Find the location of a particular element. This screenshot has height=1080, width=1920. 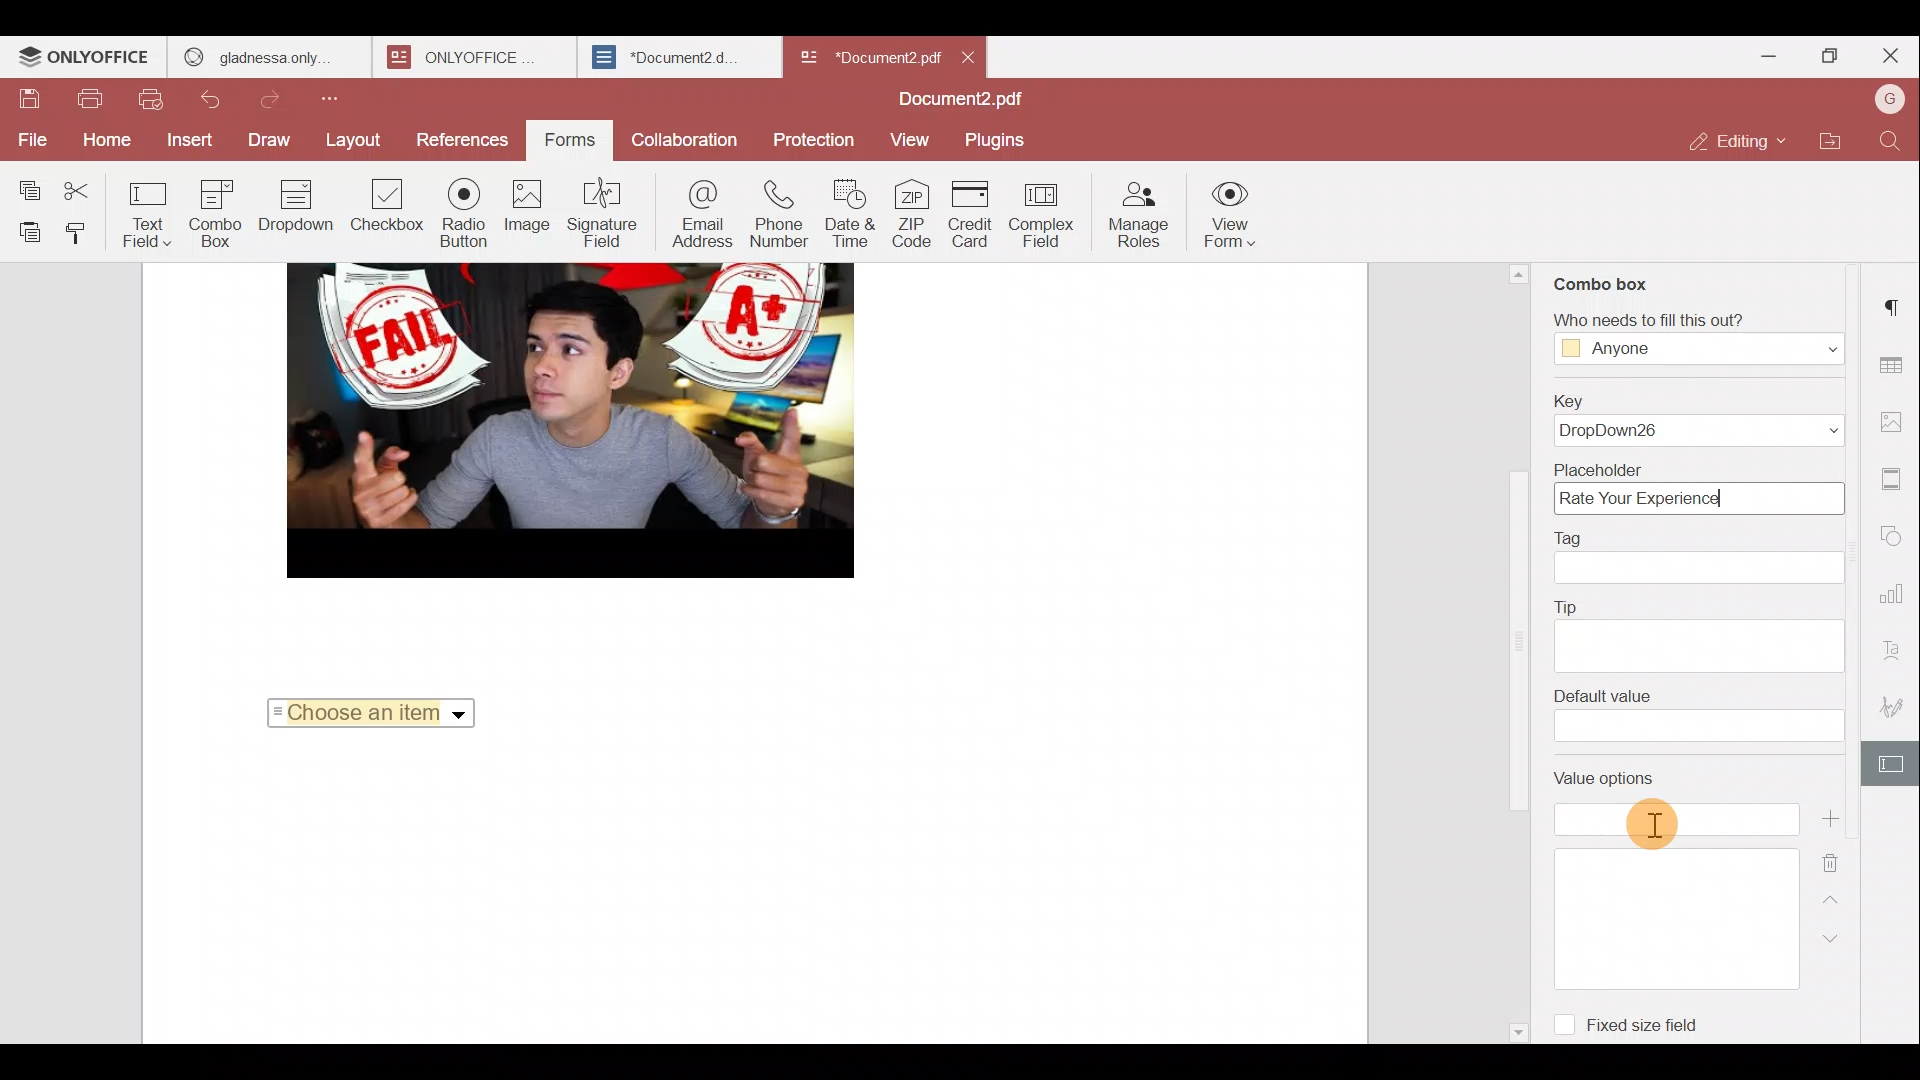

Editing mode is located at coordinates (1735, 143).